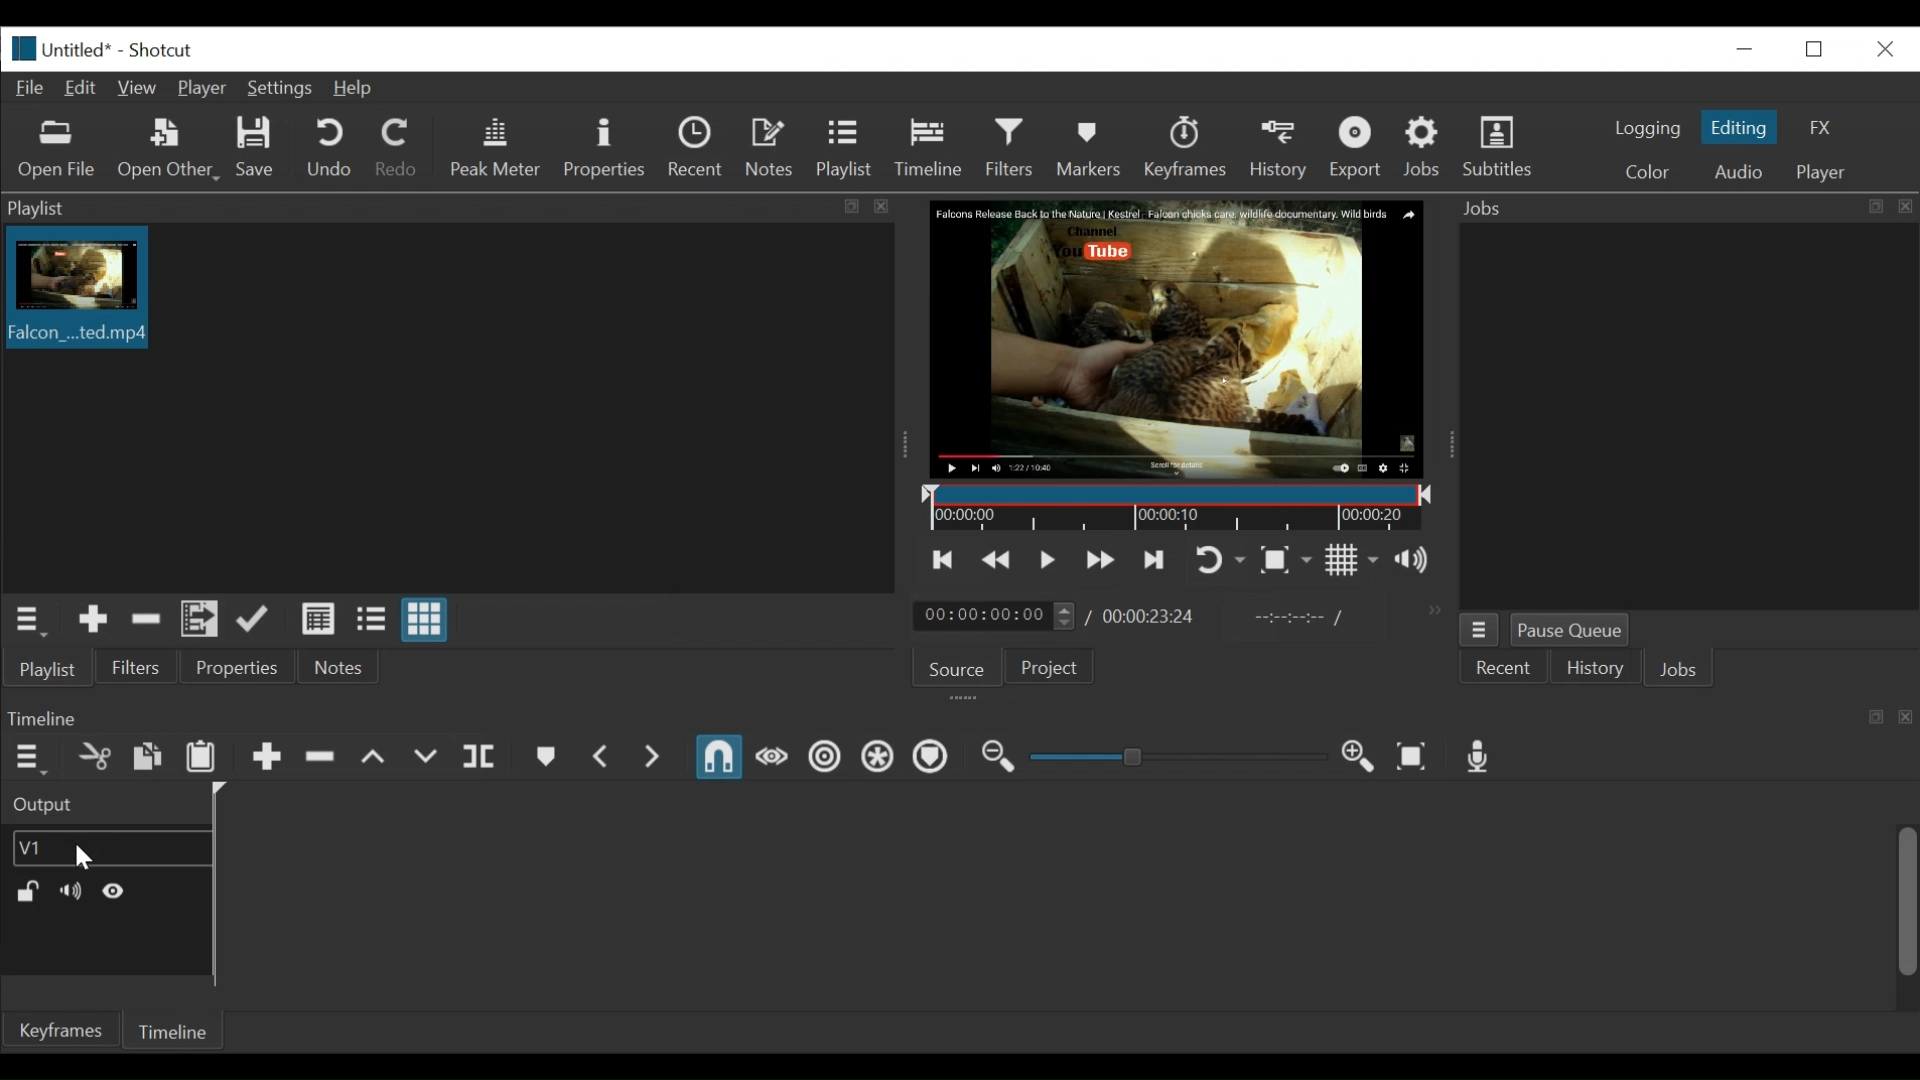 This screenshot has height=1080, width=1920. What do you see at coordinates (1681, 671) in the screenshot?
I see `Jons` at bounding box center [1681, 671].